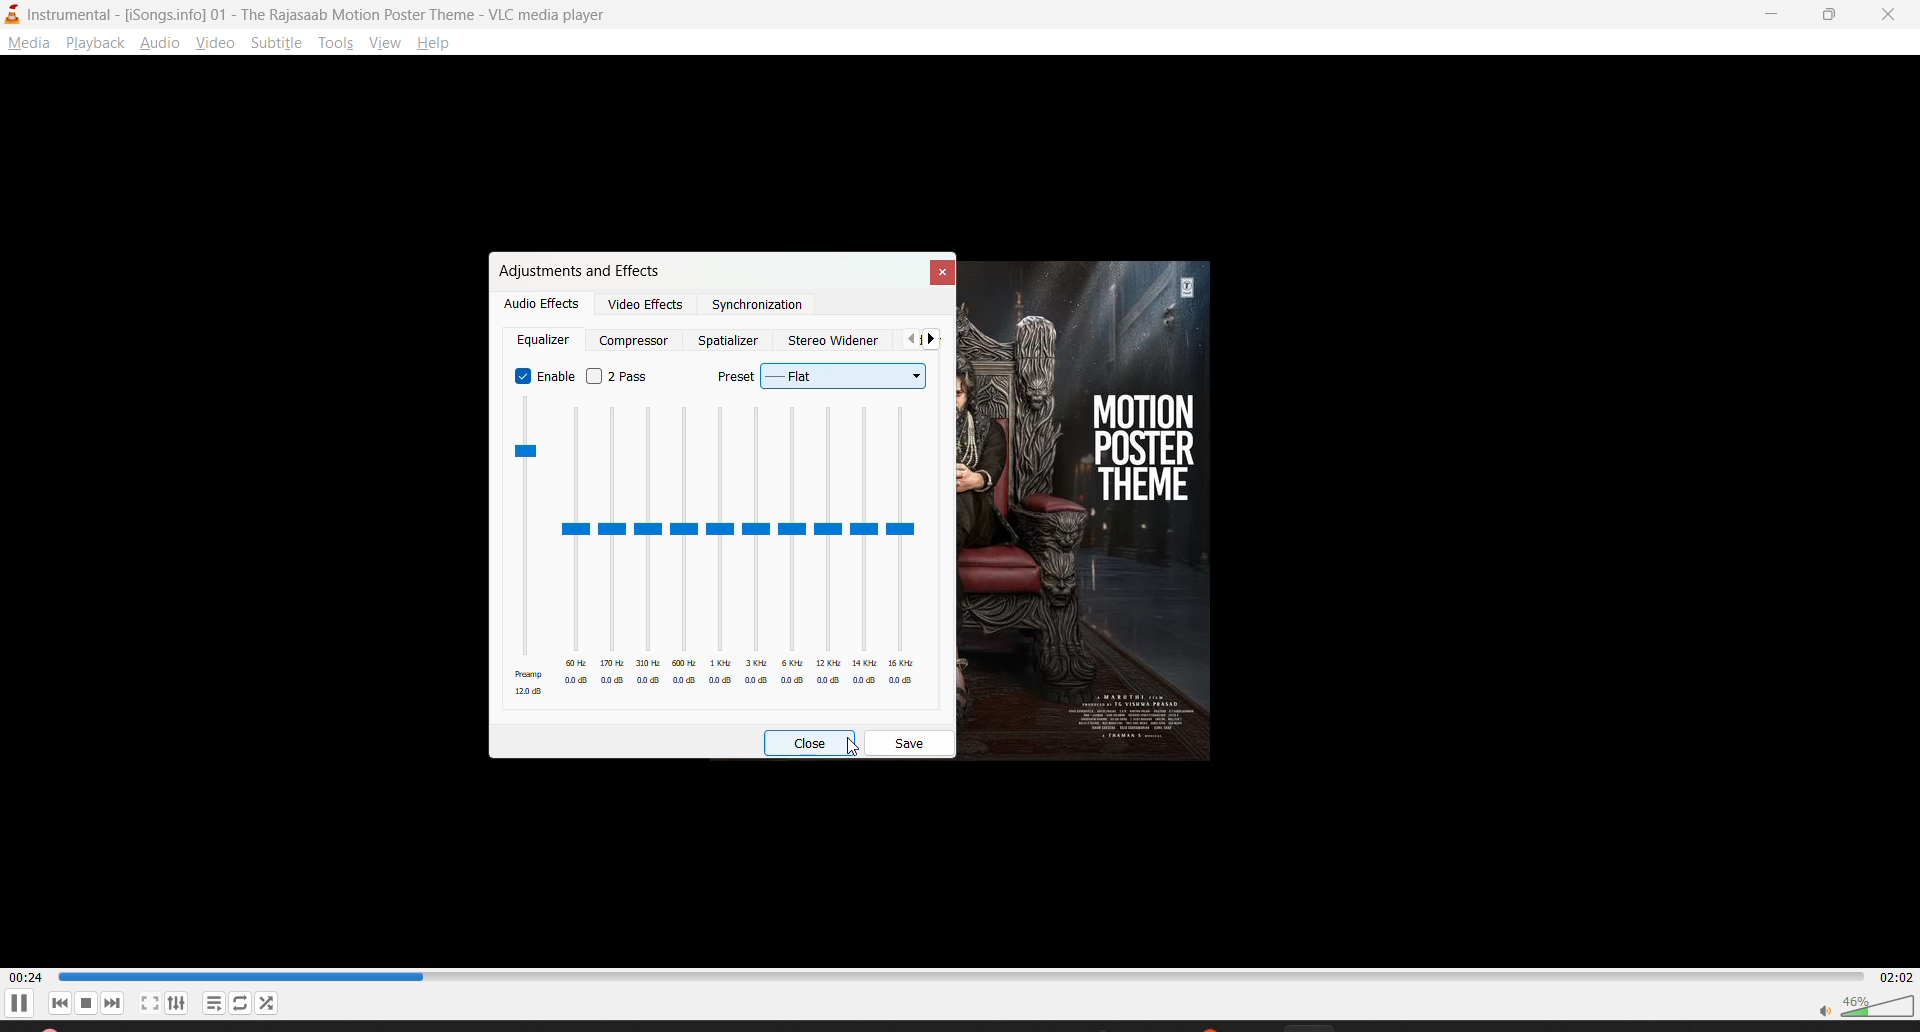  What do you see at coordinates (183, 1001) in the screenshot?
I see `settings` at bounding box center [183, 1001].